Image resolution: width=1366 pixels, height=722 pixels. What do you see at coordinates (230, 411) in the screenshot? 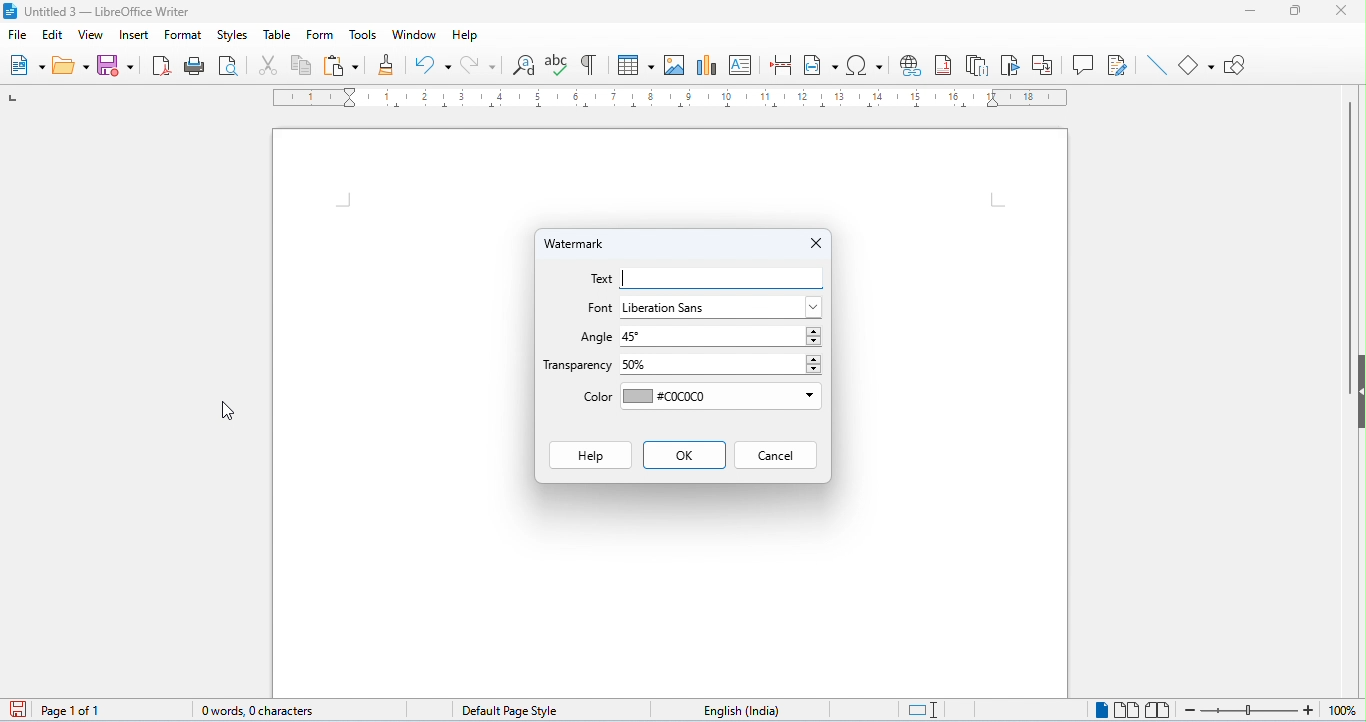
I see `cursor` at bounding box center [230, 411].